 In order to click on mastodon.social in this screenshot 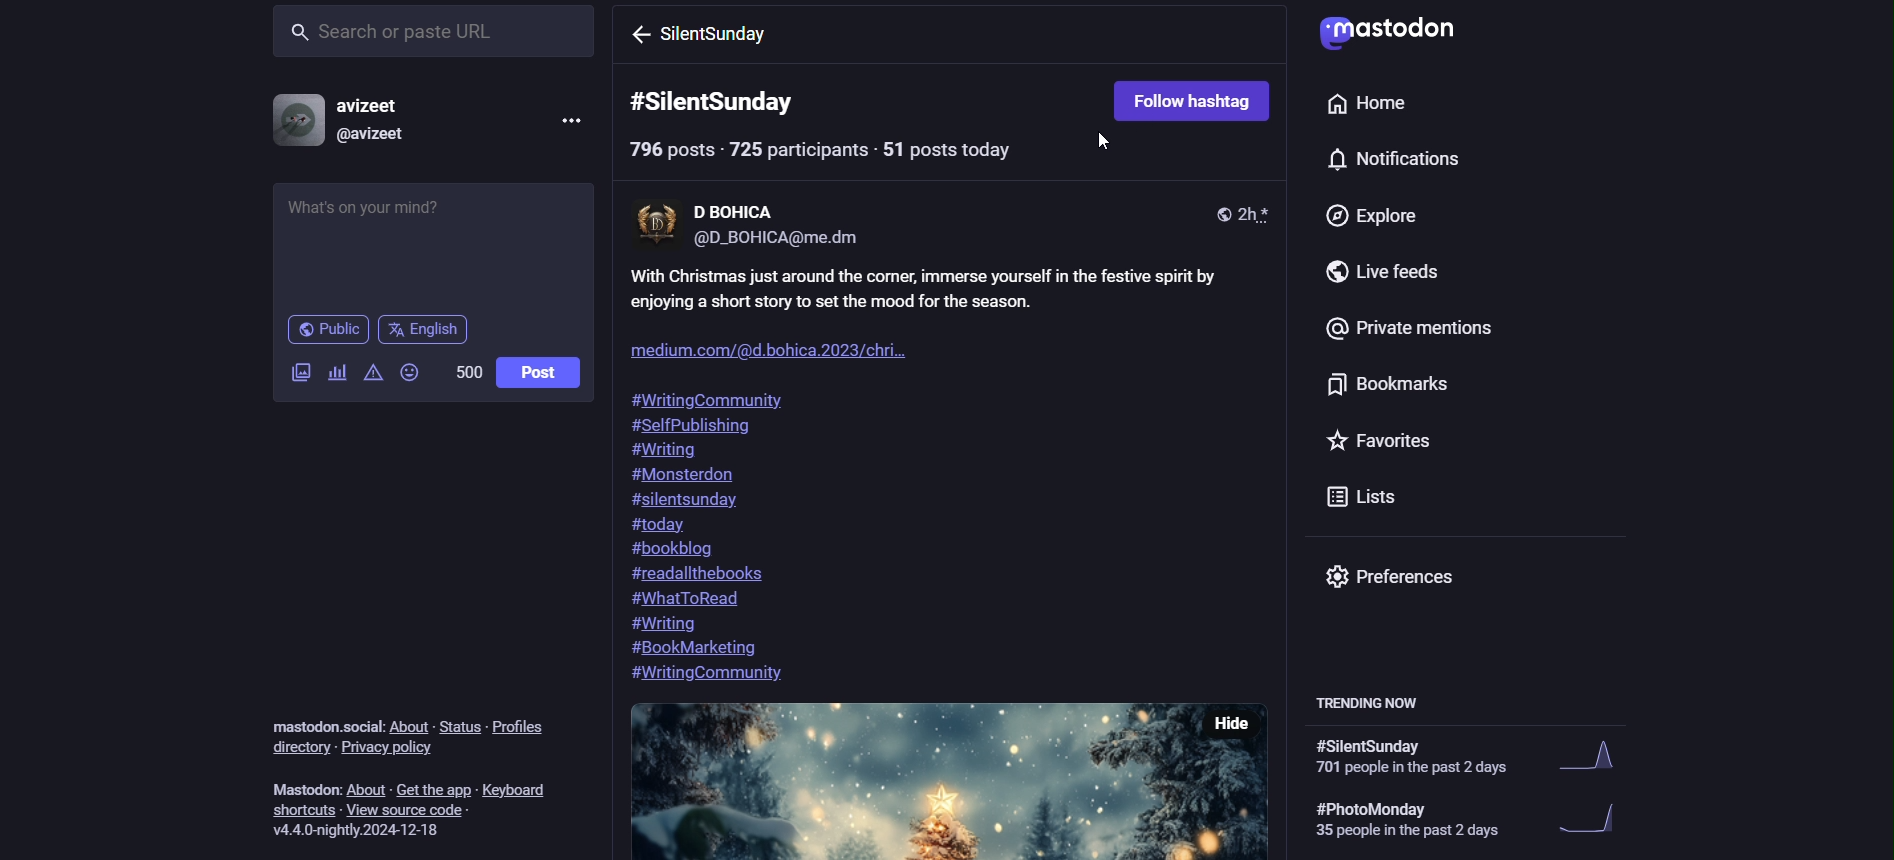, I will do `click(321, 723)`.